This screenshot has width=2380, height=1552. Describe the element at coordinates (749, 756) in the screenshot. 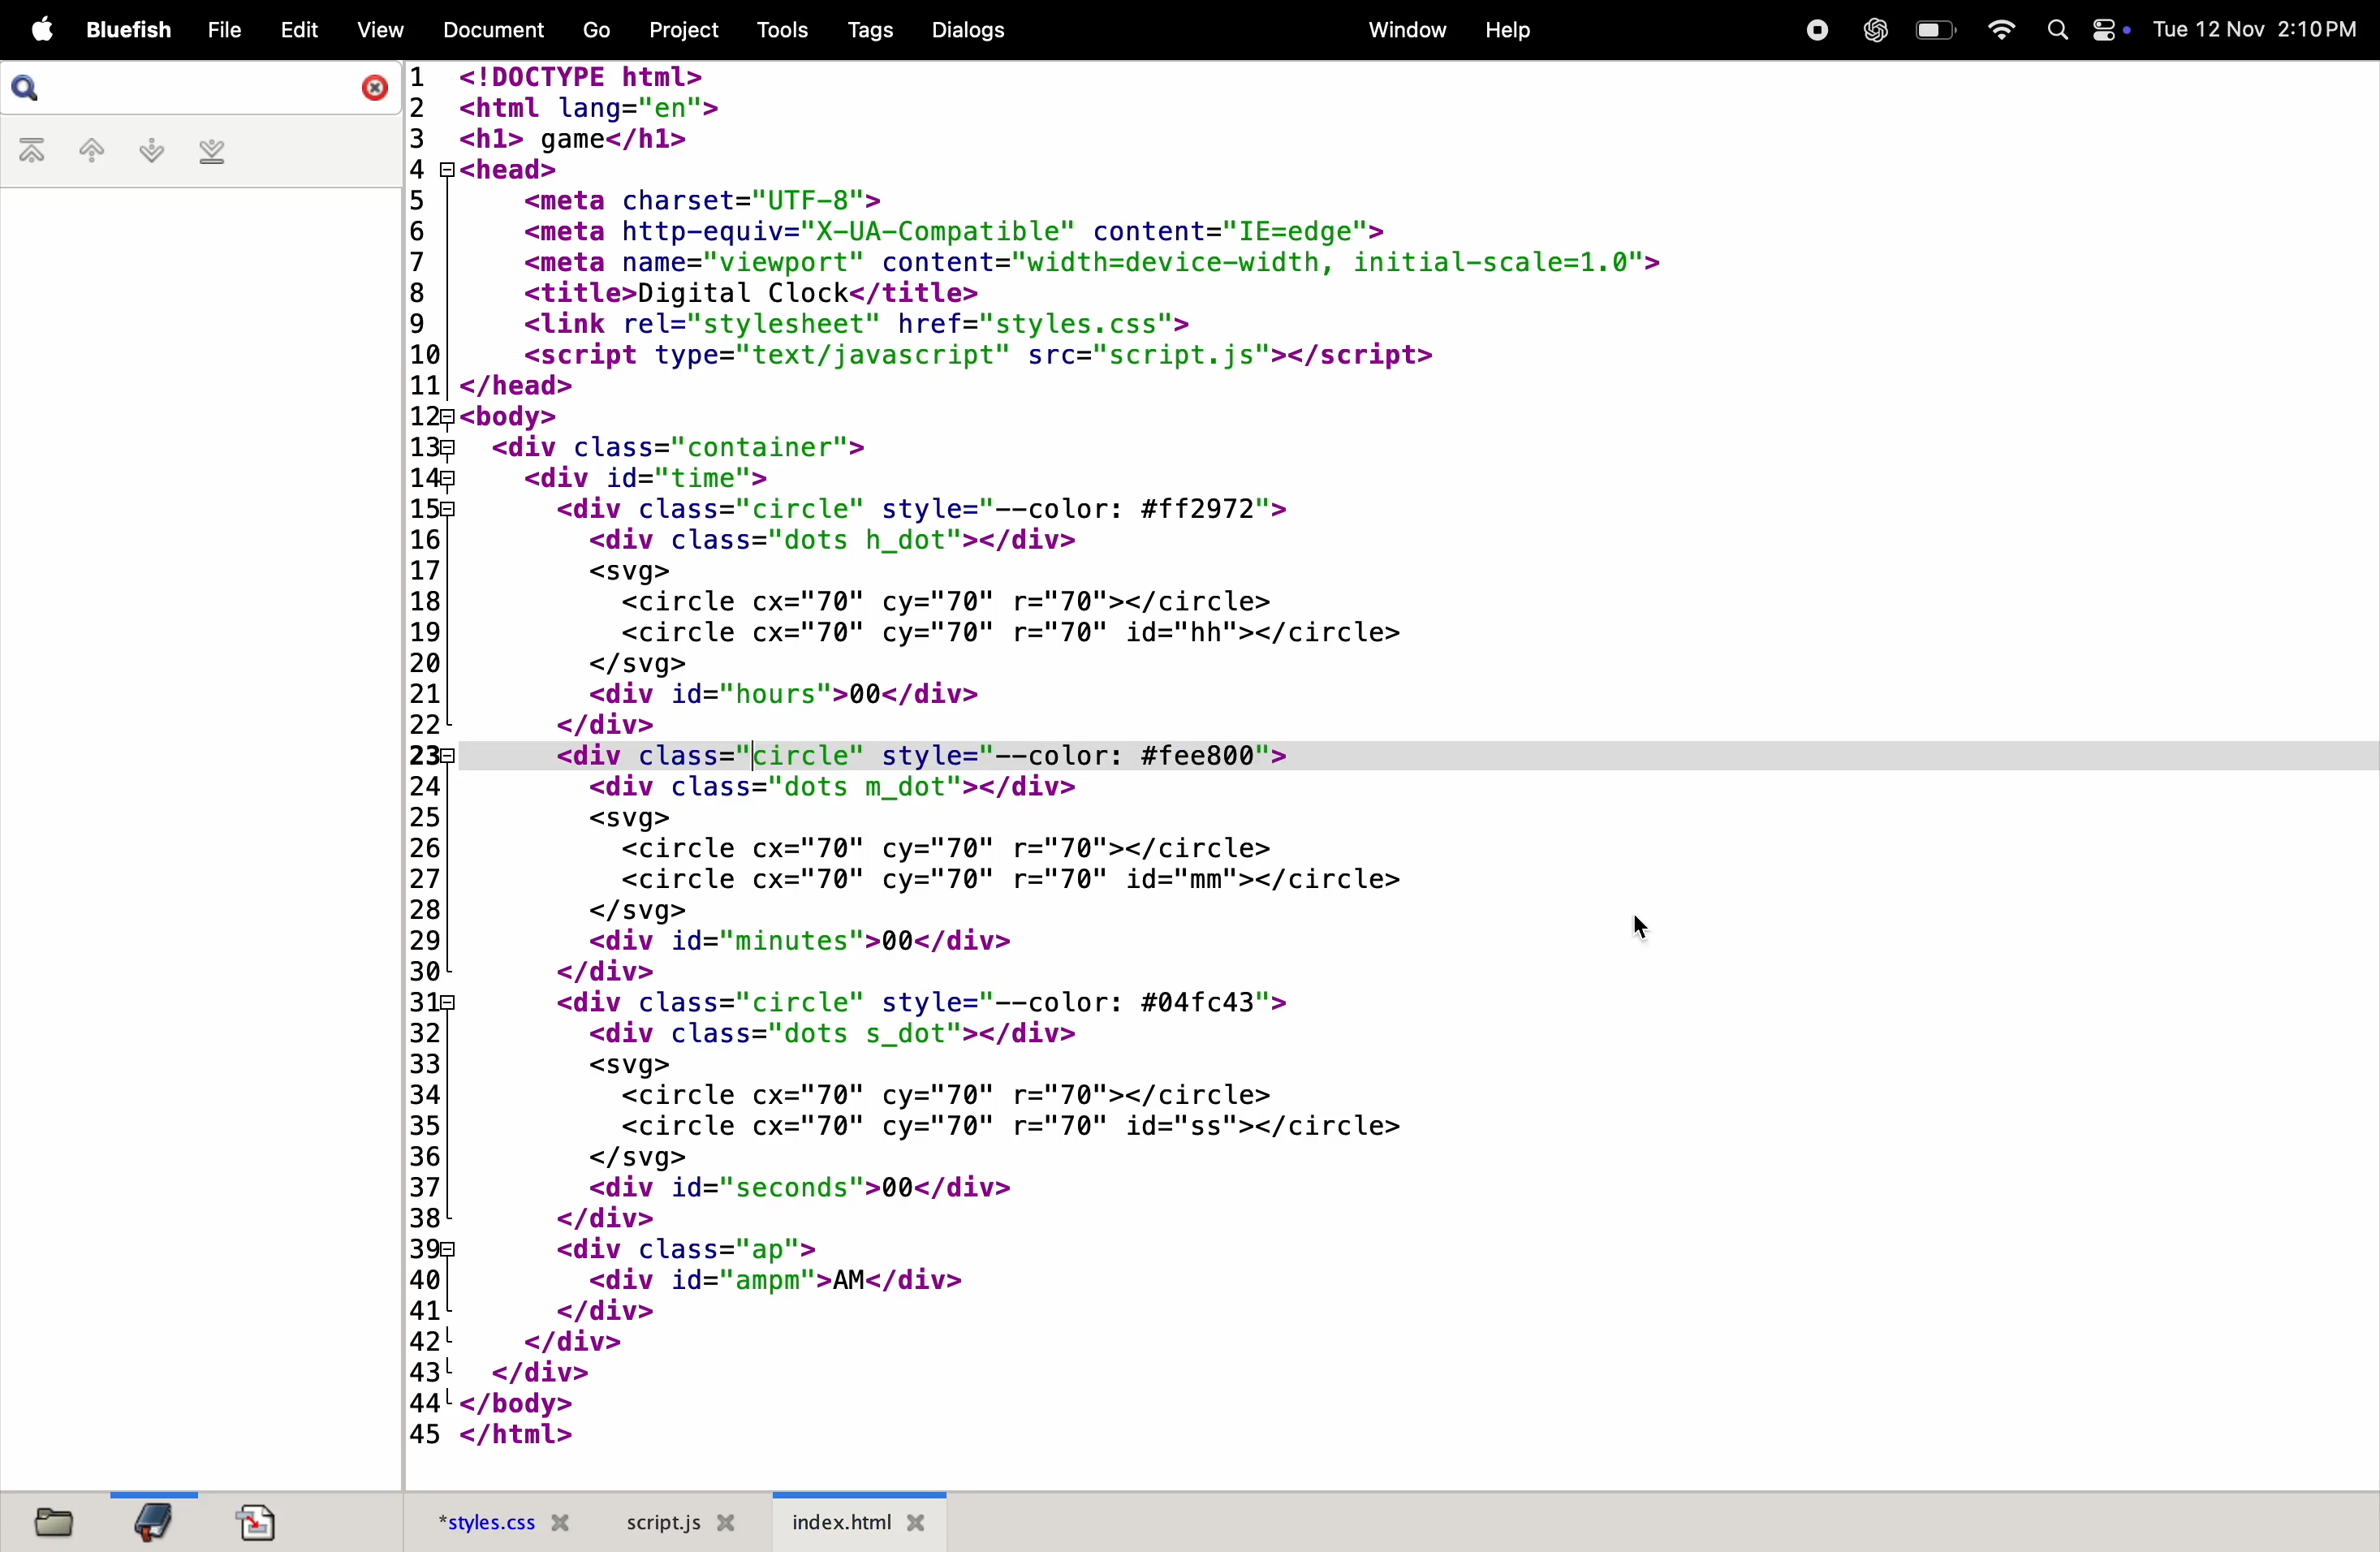

I see `cursor` at that location.